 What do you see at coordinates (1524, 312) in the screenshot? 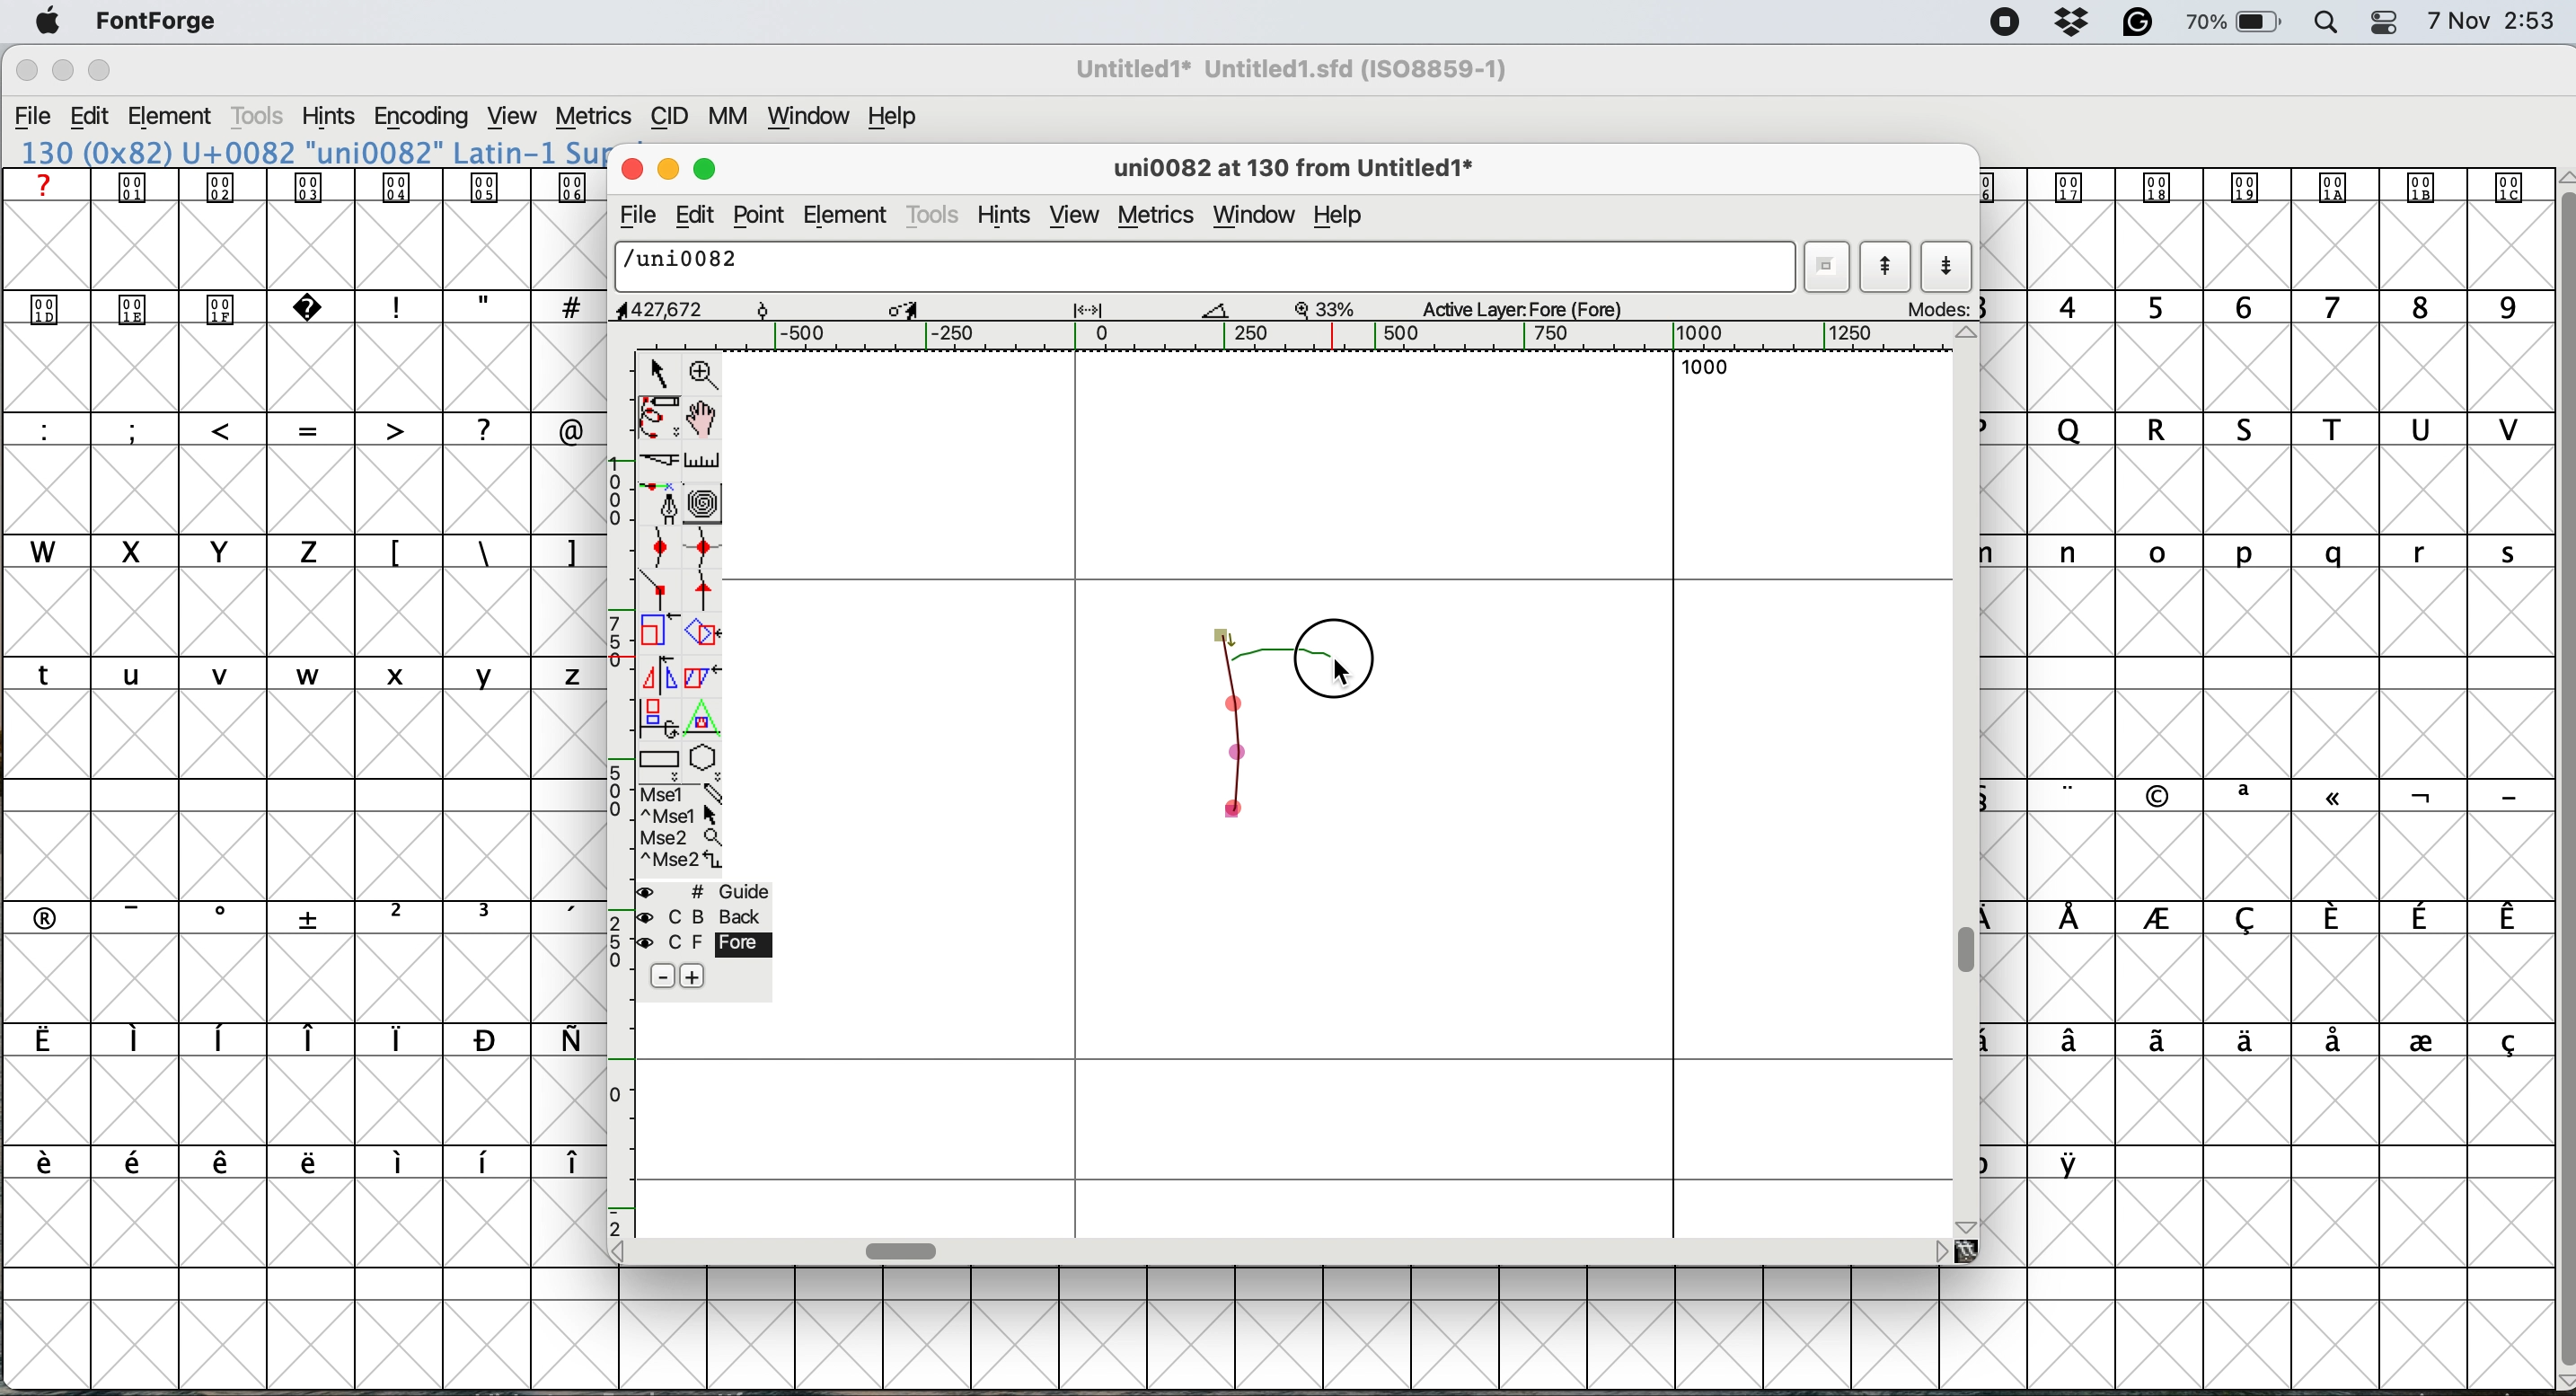
I see `active layers` at bounding box center [1524, 312].